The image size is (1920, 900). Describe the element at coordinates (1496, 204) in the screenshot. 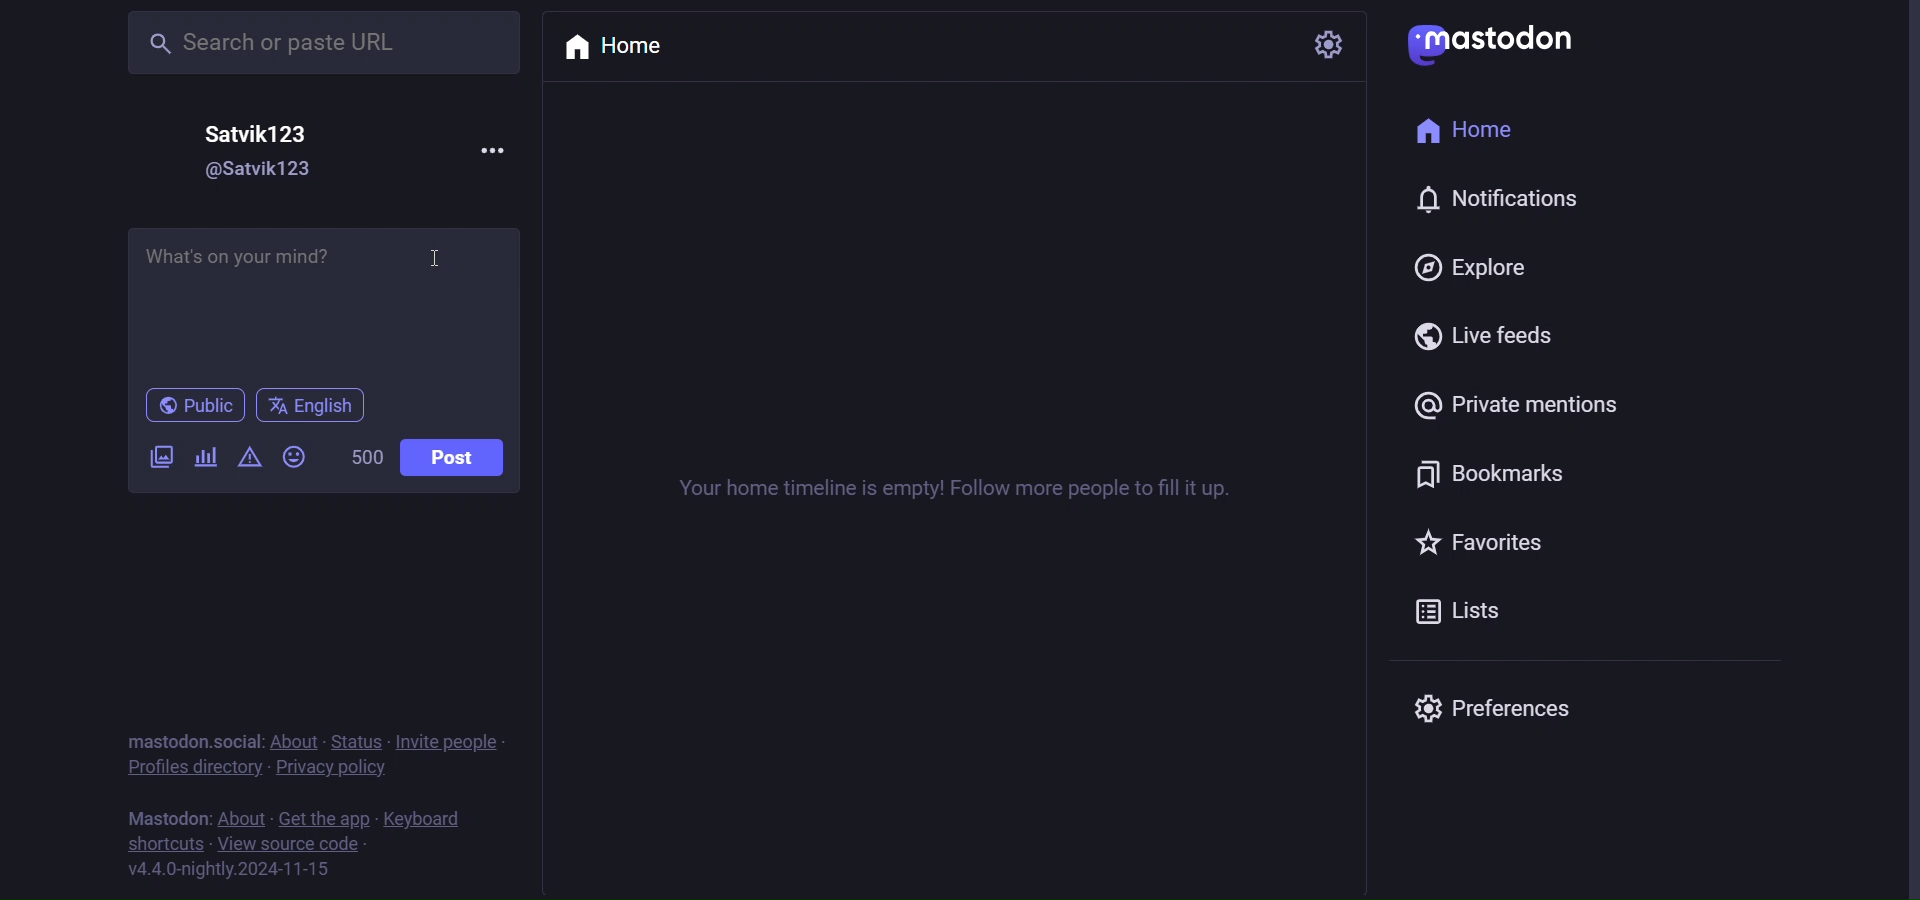

I see `notification` at that location.